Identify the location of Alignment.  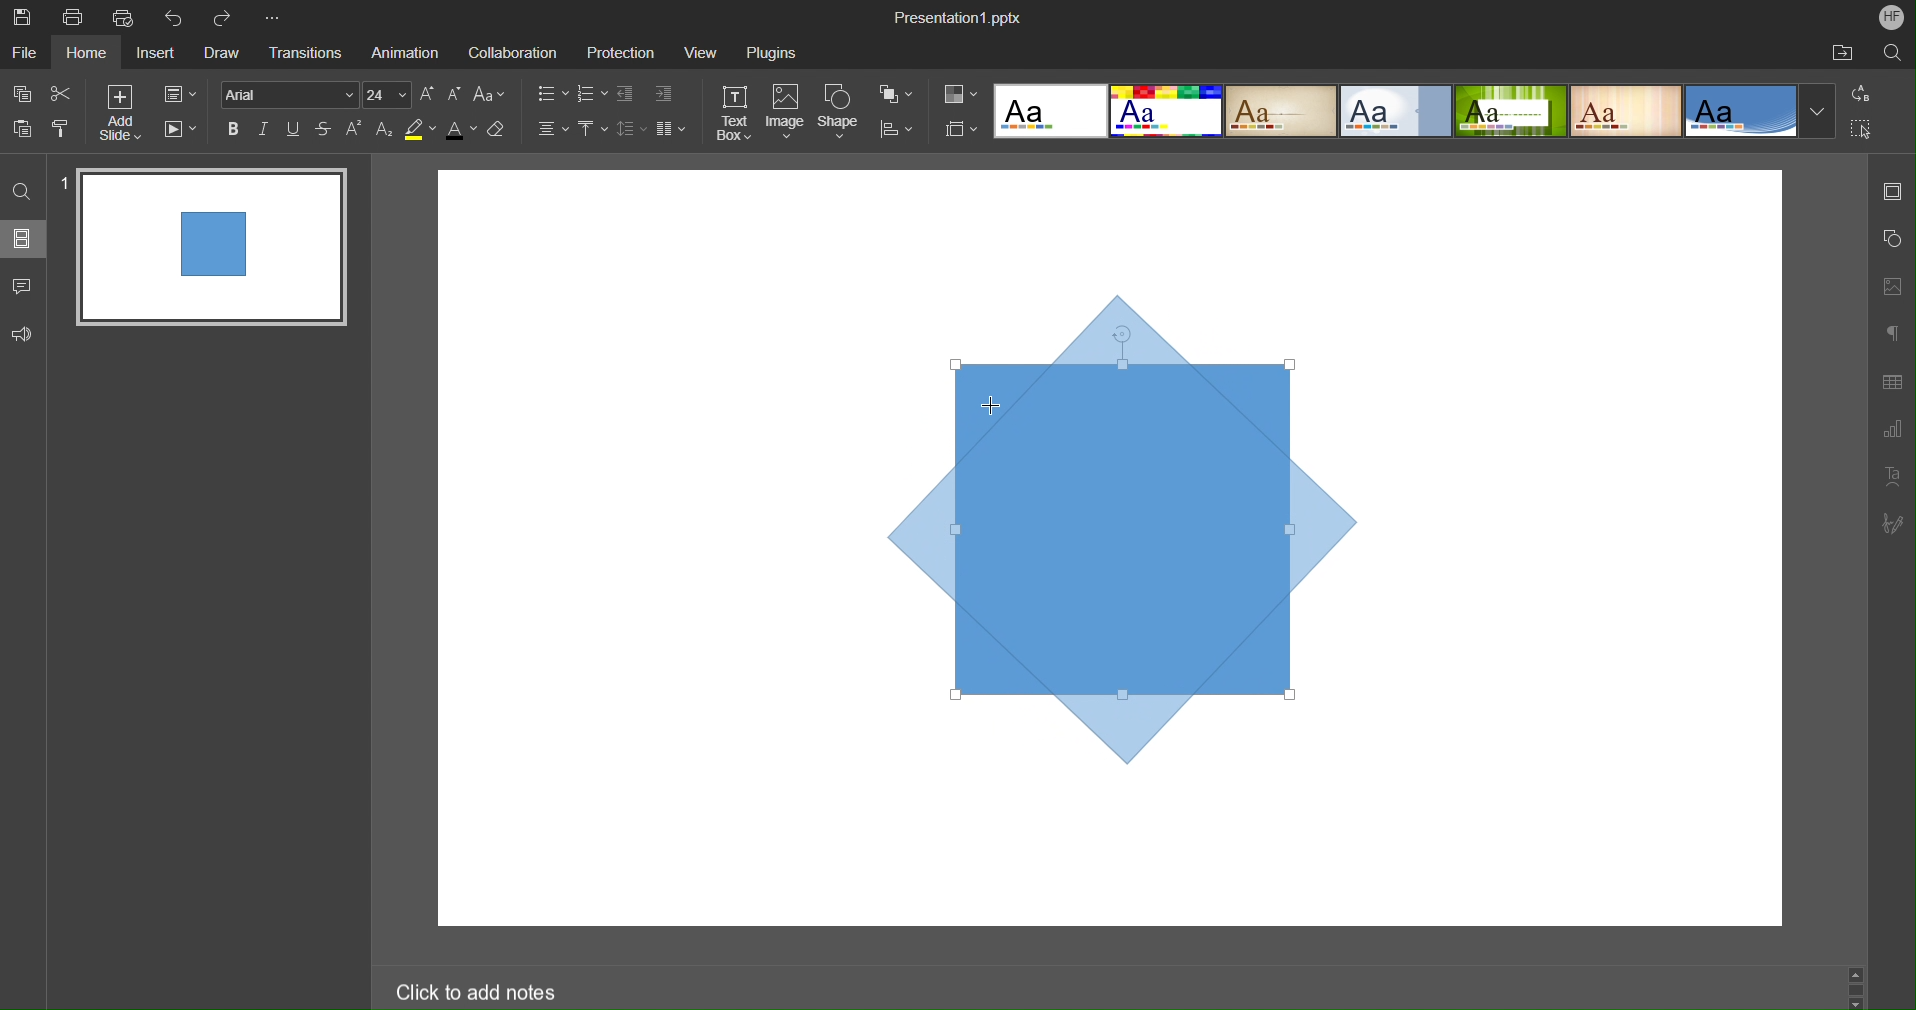
(552, 128).